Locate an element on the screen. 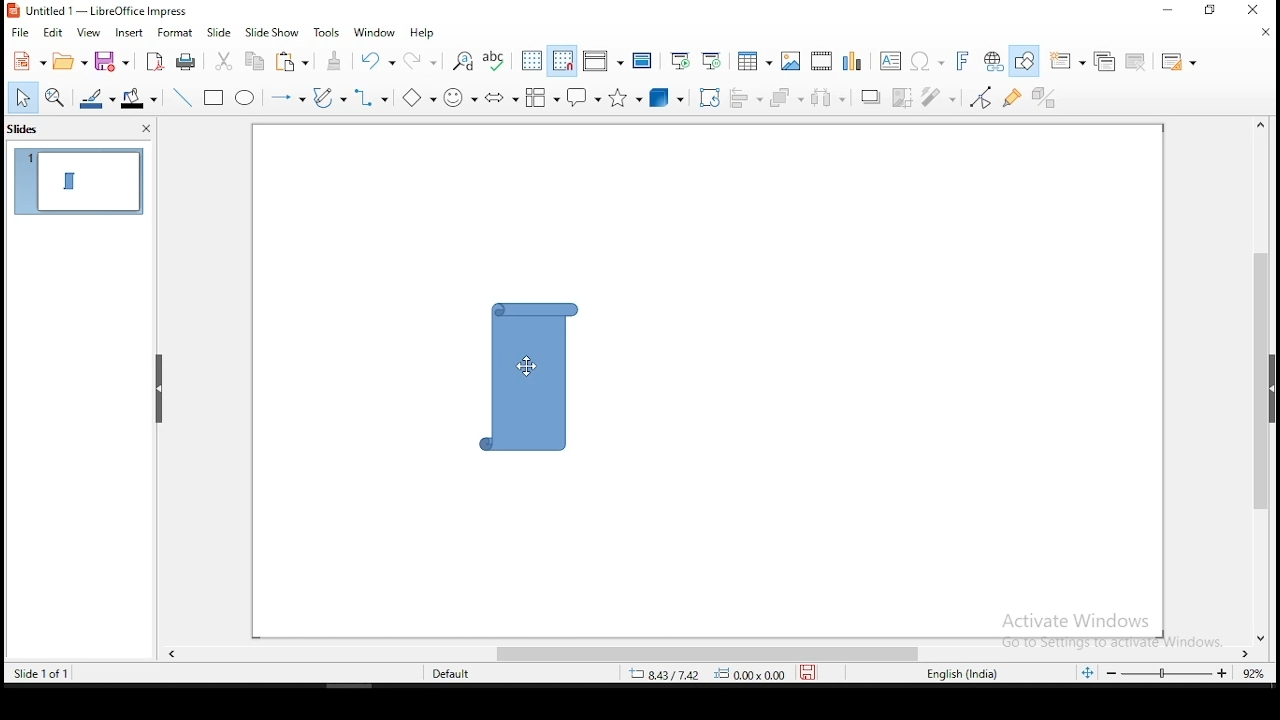 The height and width of the screenshot is (720, 1280). redo is located at coordinates (423, 64).